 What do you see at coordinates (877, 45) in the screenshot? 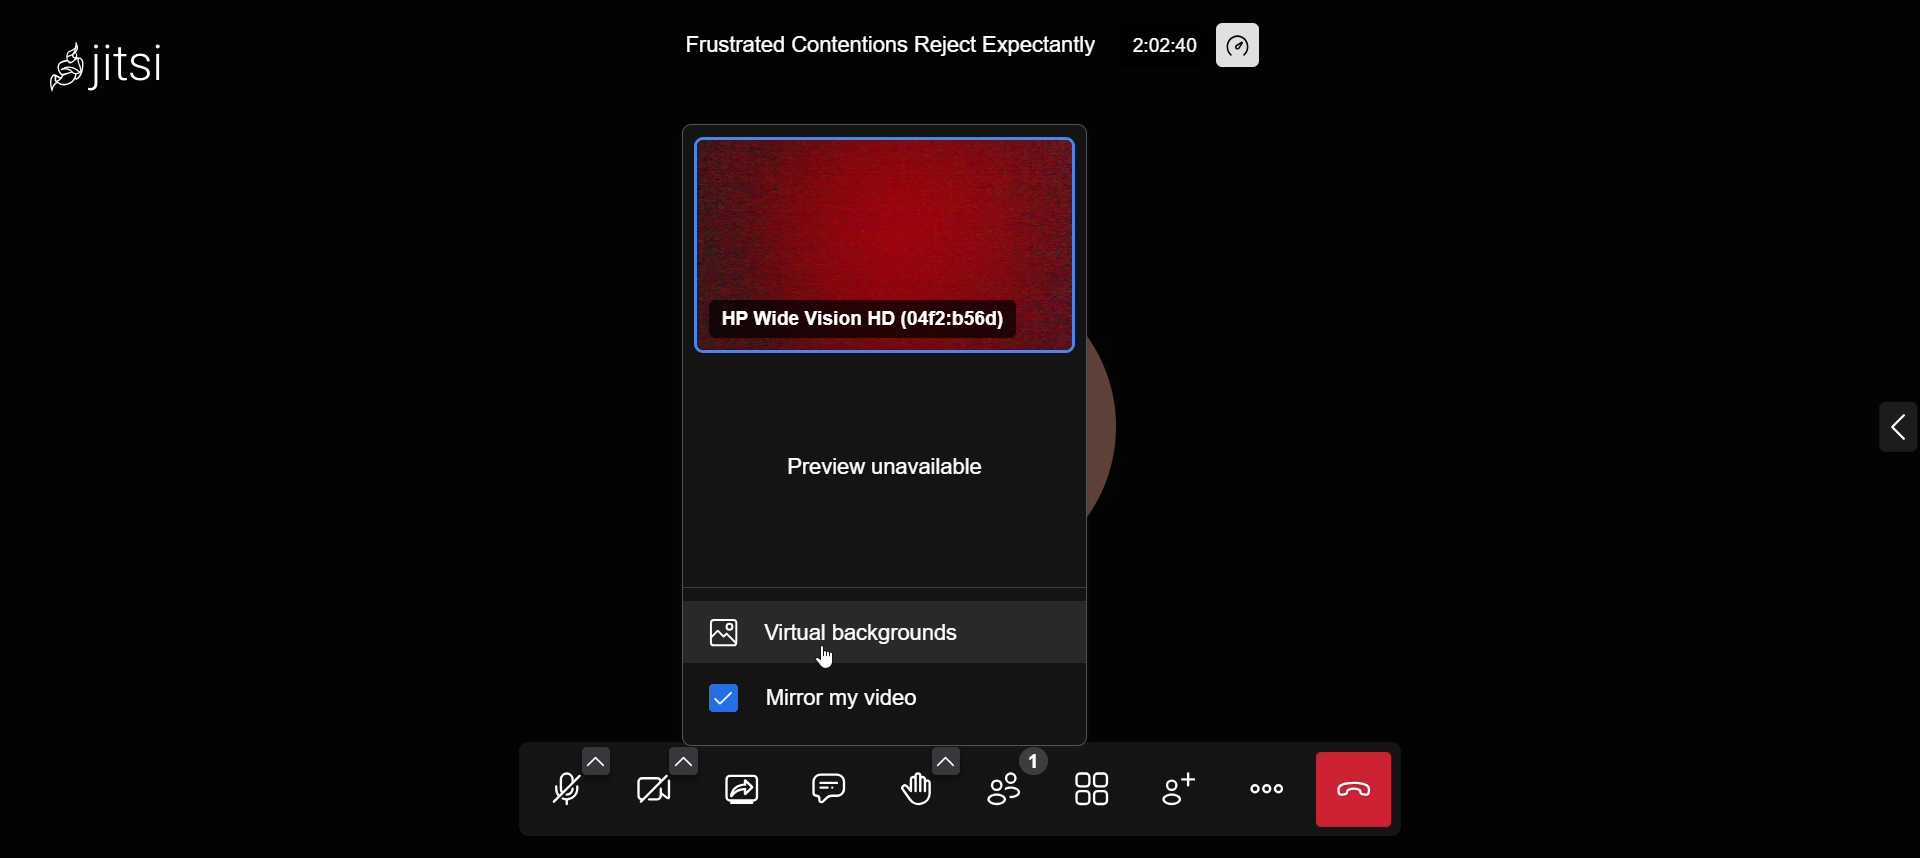
I see `Frustrated Contentions Reject Expectantly` at bounding box center [877, 45].